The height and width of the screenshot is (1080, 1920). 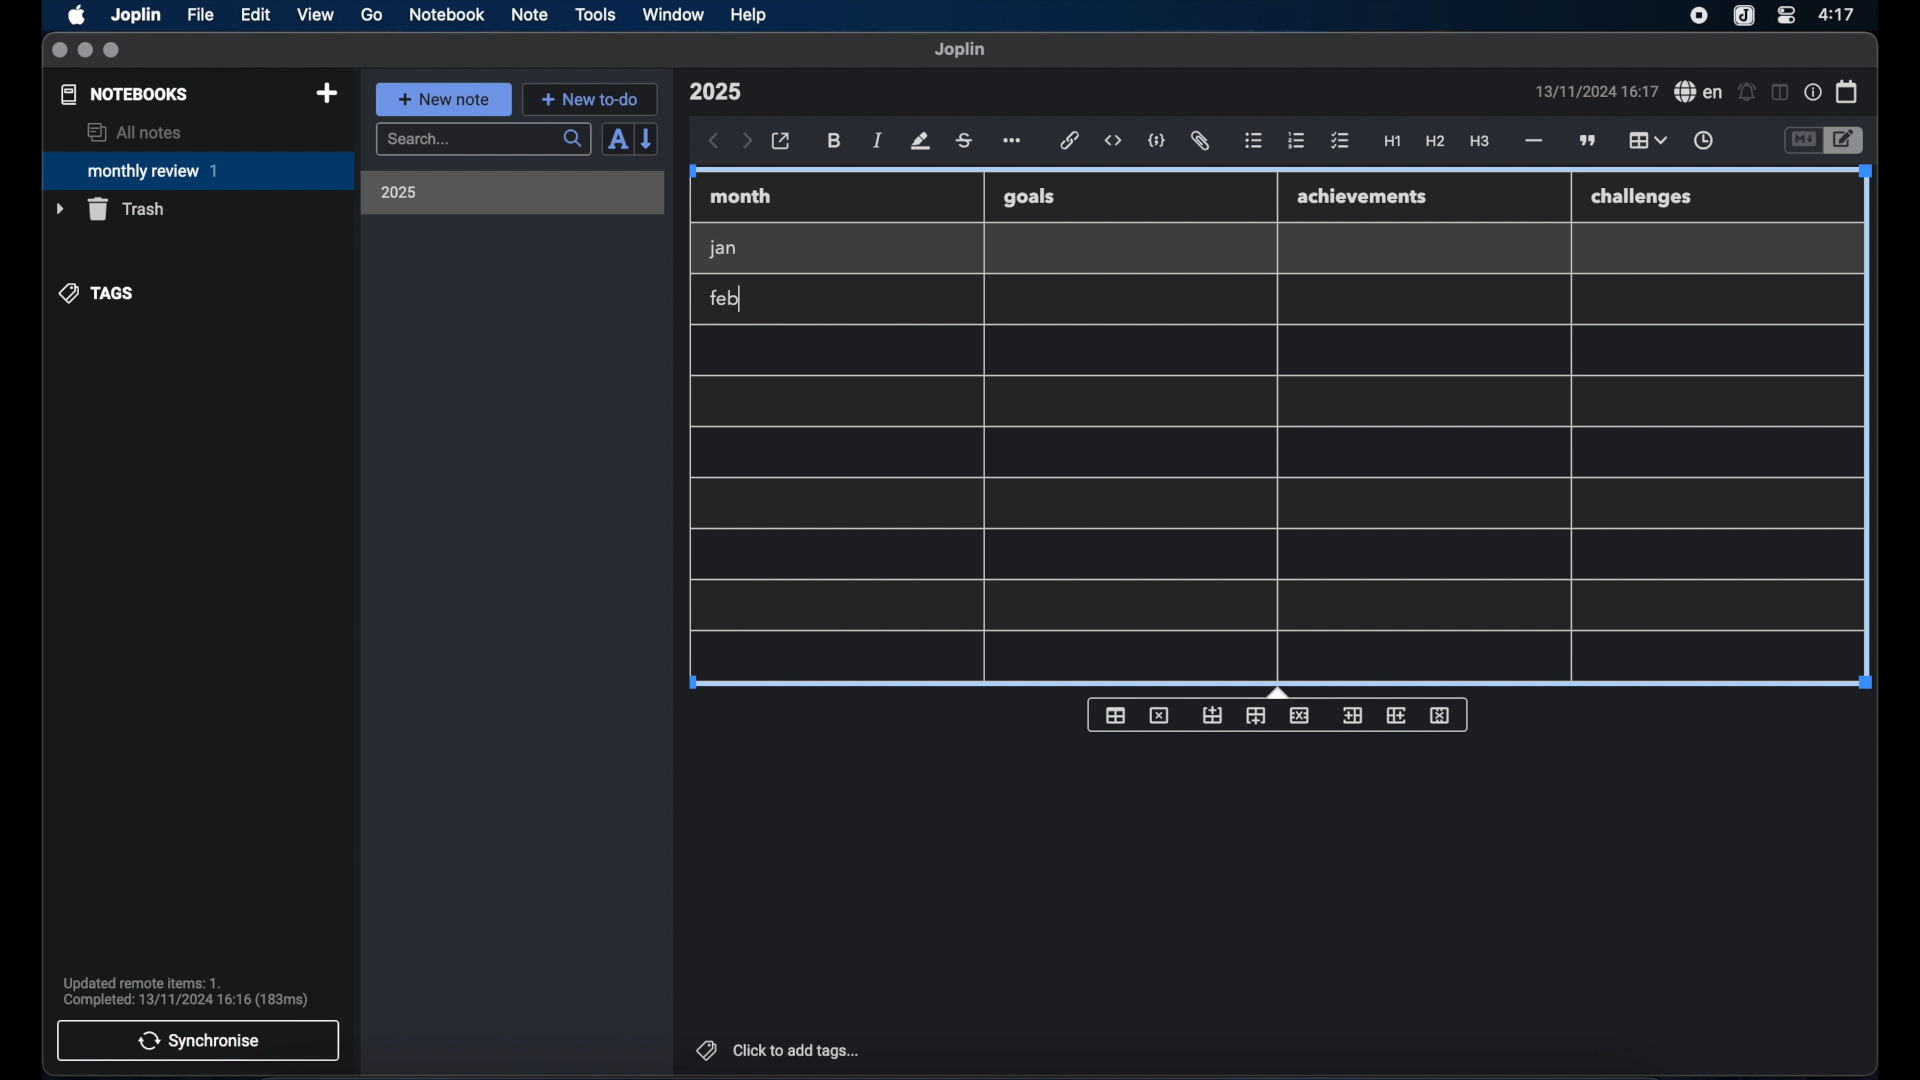 What do you see at coordinates (1363, 197) in the screenshot?
I see `achievements` at bounding box center [1363, 197].